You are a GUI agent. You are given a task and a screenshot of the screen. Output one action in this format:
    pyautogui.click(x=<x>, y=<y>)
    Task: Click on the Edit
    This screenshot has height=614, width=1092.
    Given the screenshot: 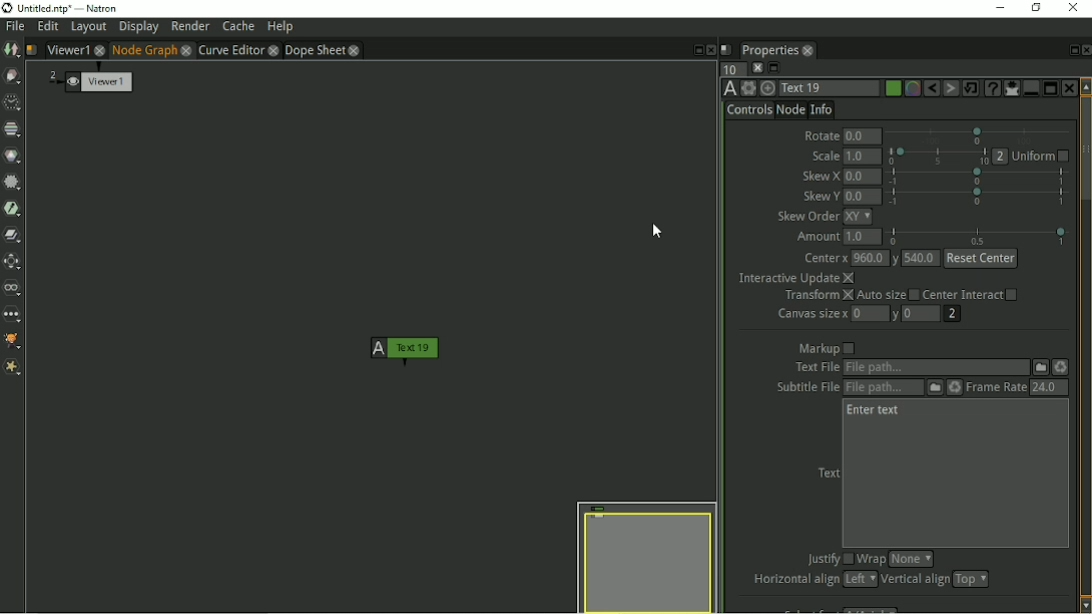 What is the action you would take?
    pyautogui.click(x=48, y=27)
    